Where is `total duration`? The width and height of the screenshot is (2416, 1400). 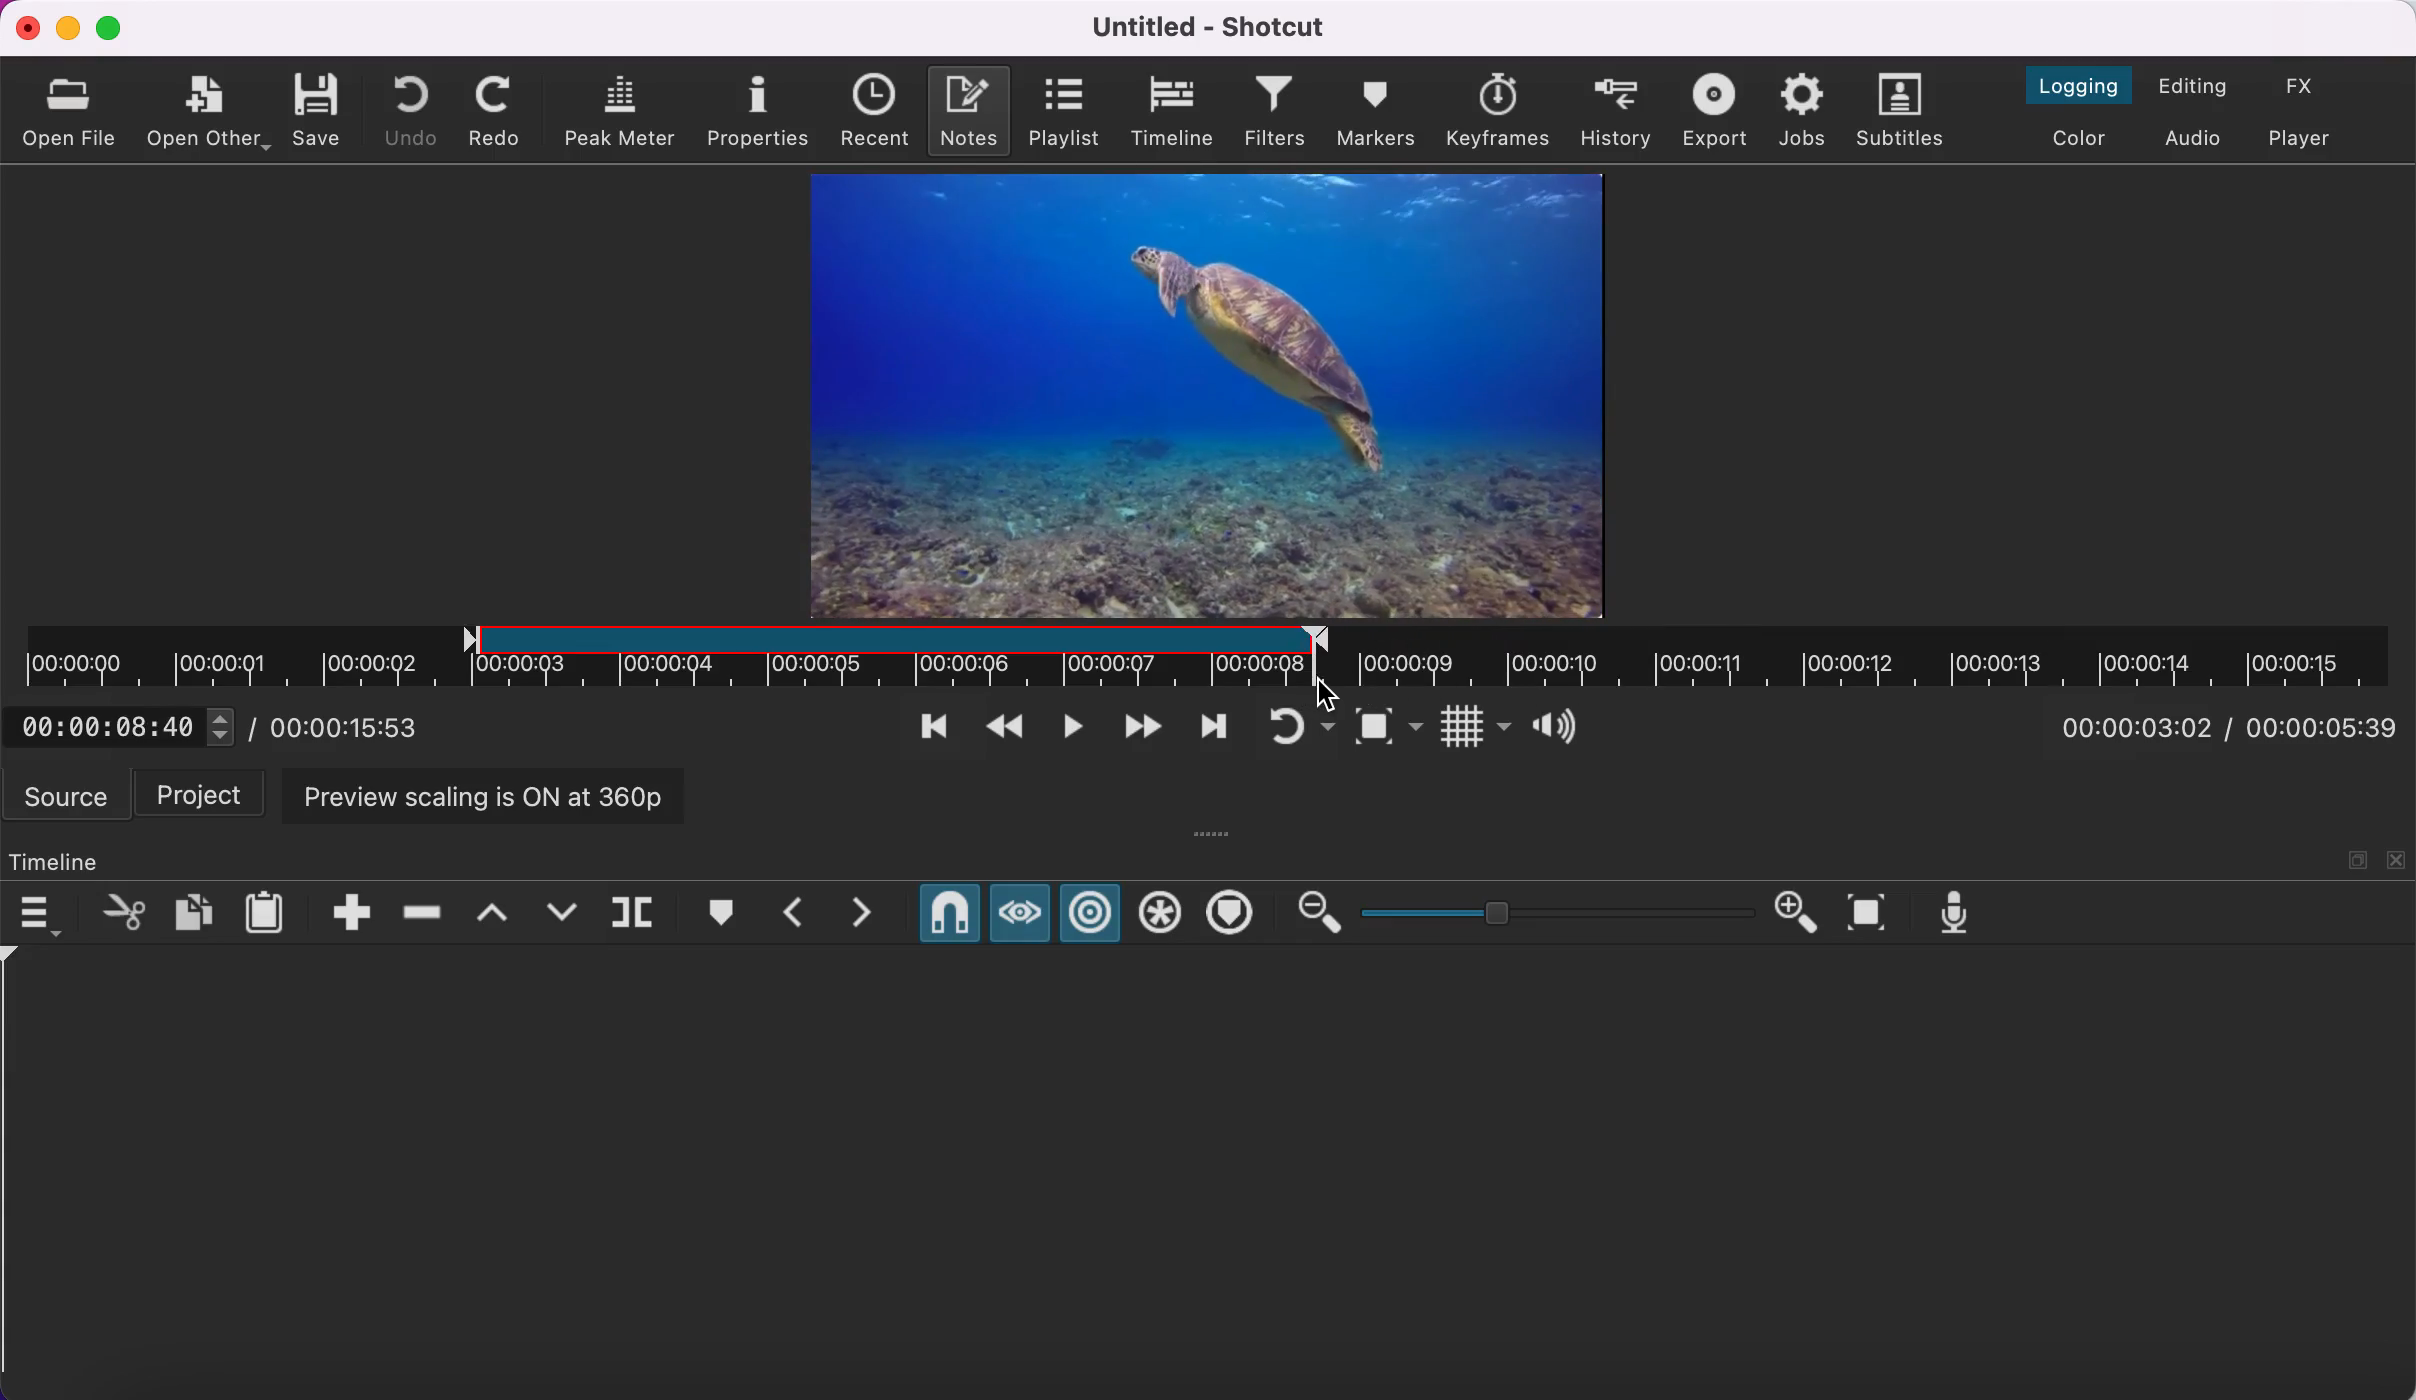 total duration is located at coordinates (2328, 730).